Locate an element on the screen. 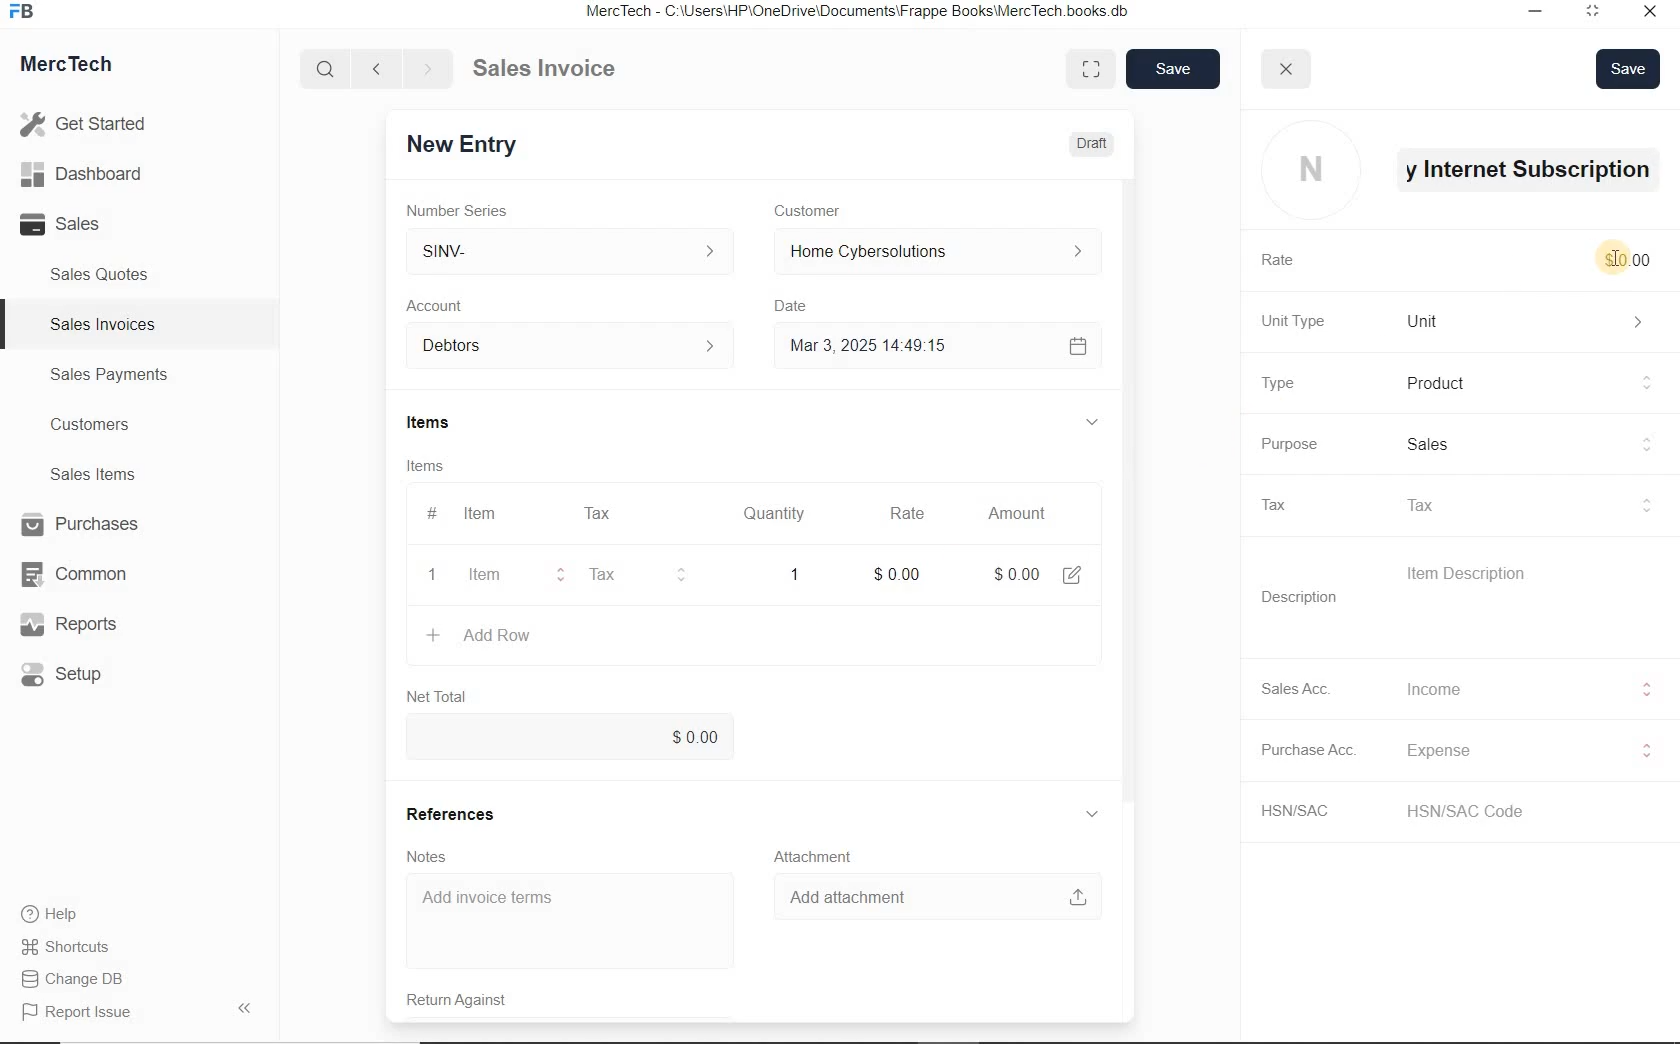  Date is located at coordinates (795, 306).